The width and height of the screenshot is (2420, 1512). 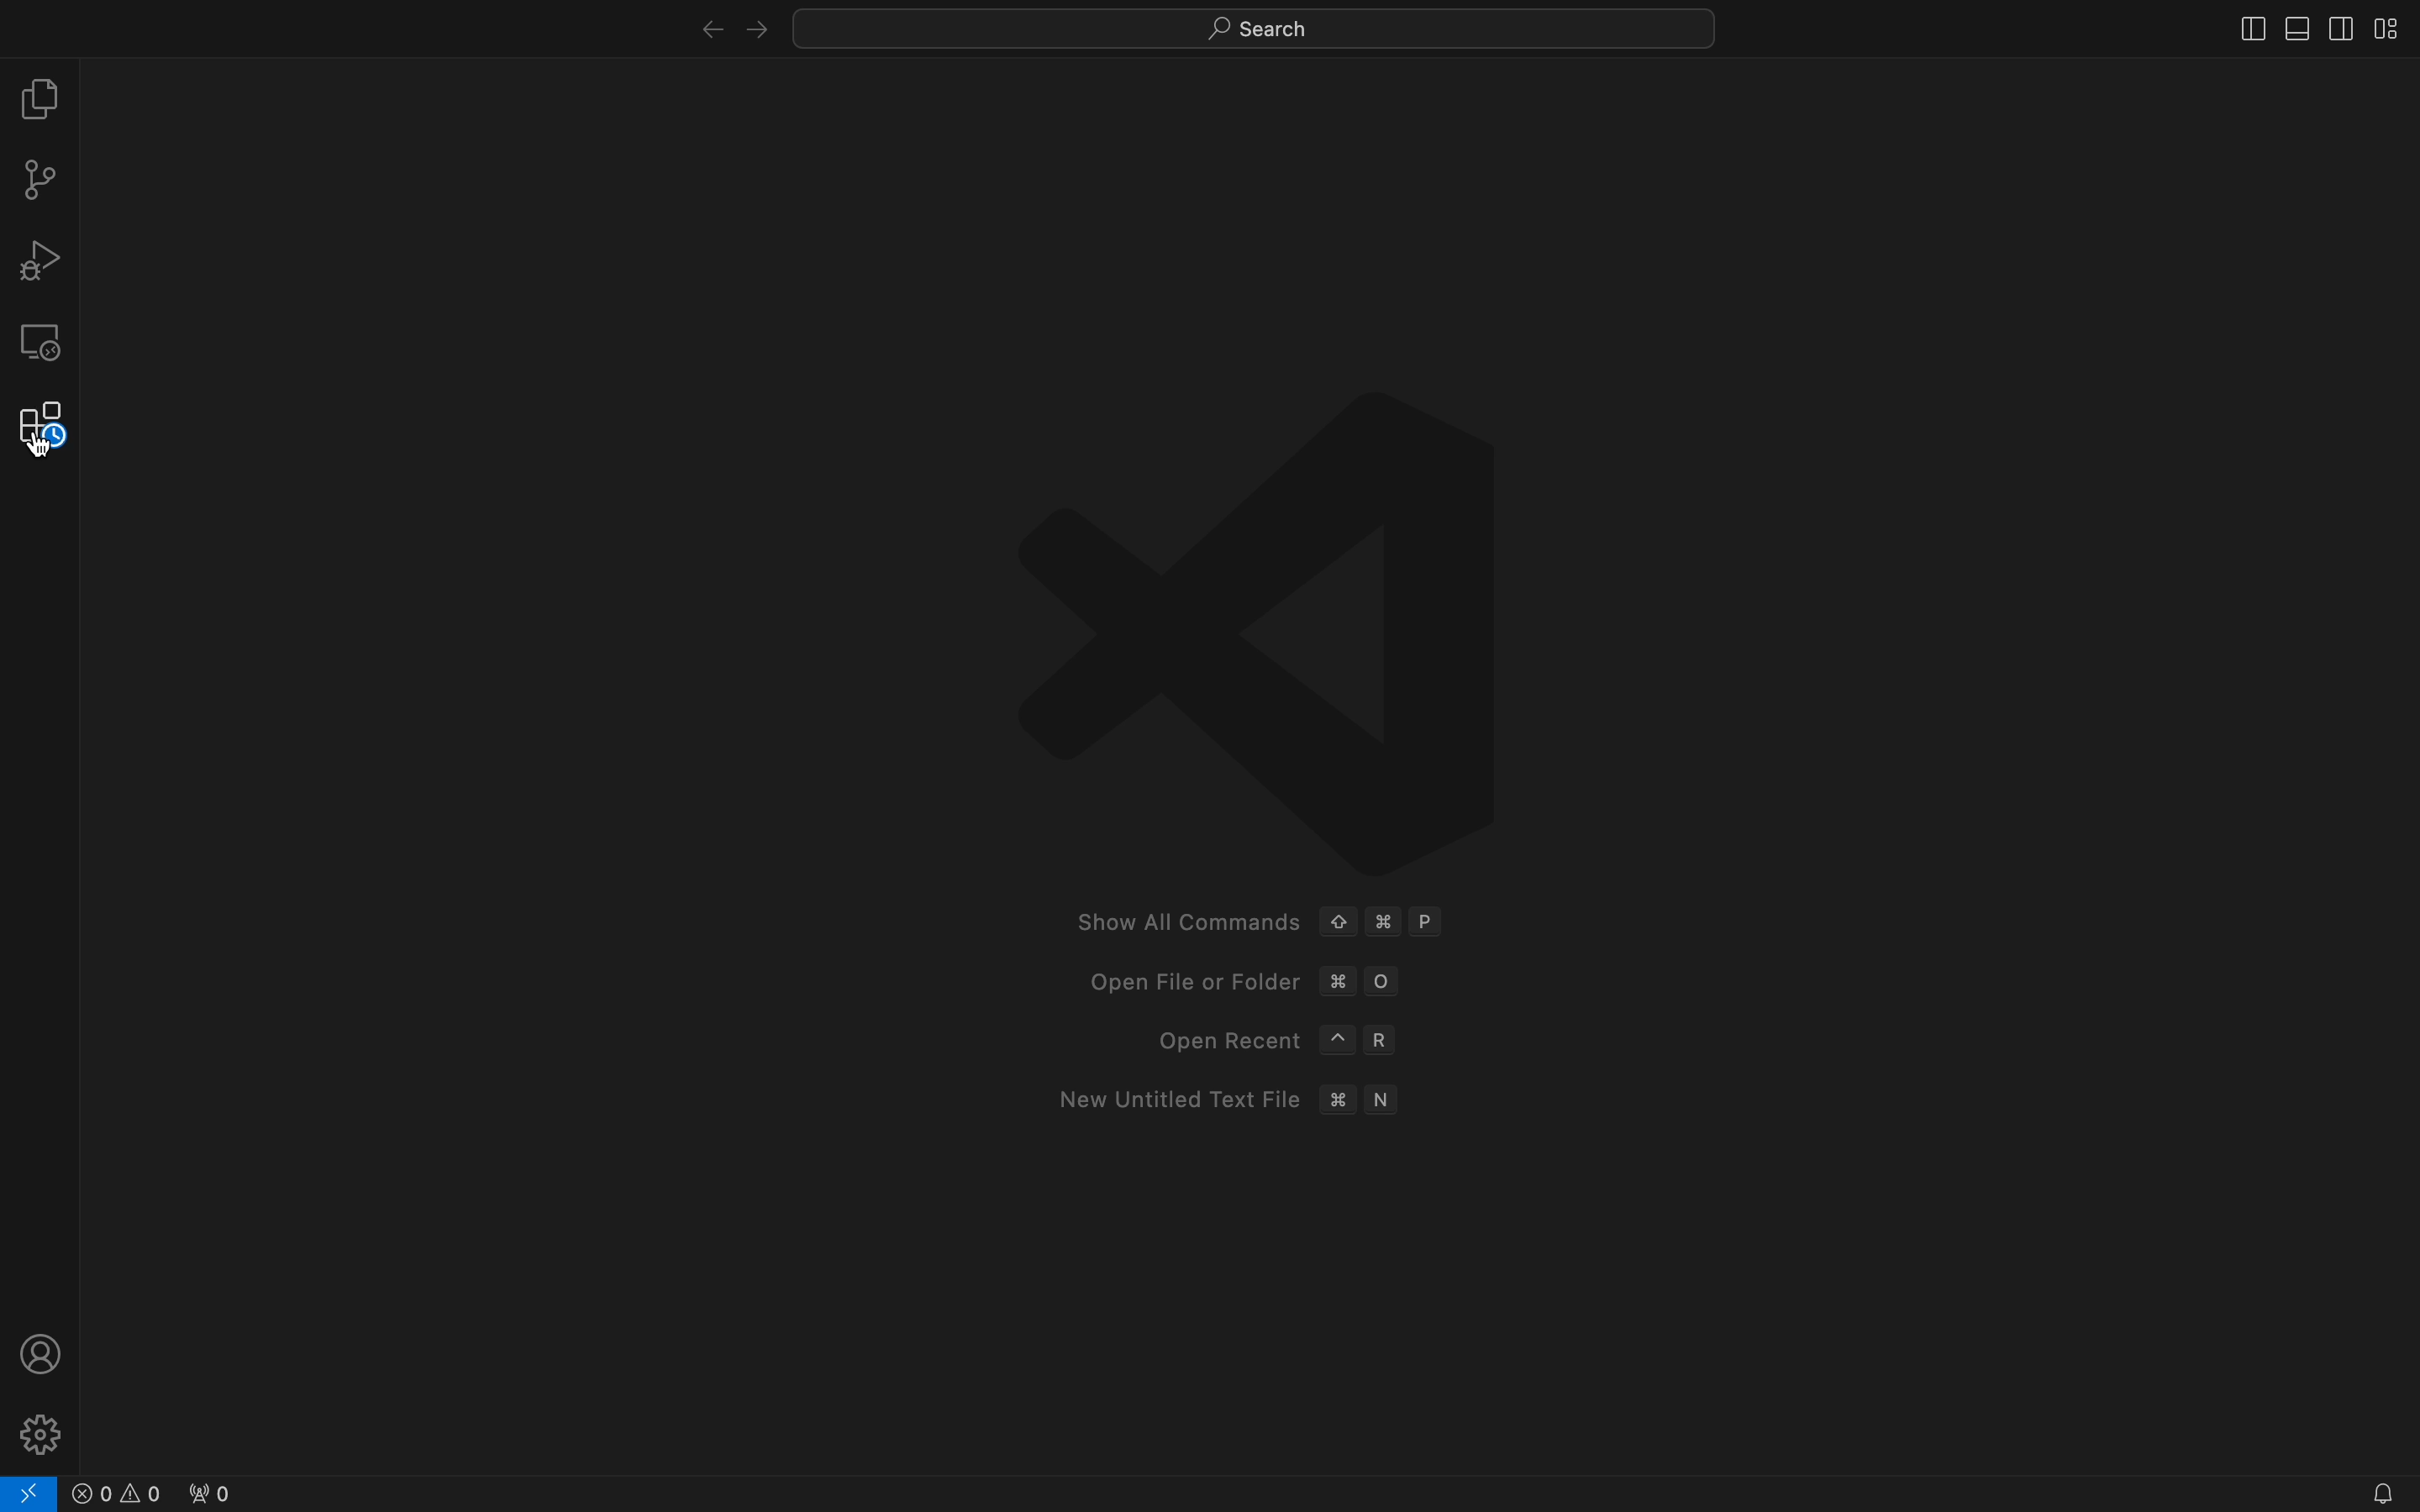 What do you see at coordinates (40, 342) in the screenshot?
I see `remote explore` at bounding box center [40, 342].